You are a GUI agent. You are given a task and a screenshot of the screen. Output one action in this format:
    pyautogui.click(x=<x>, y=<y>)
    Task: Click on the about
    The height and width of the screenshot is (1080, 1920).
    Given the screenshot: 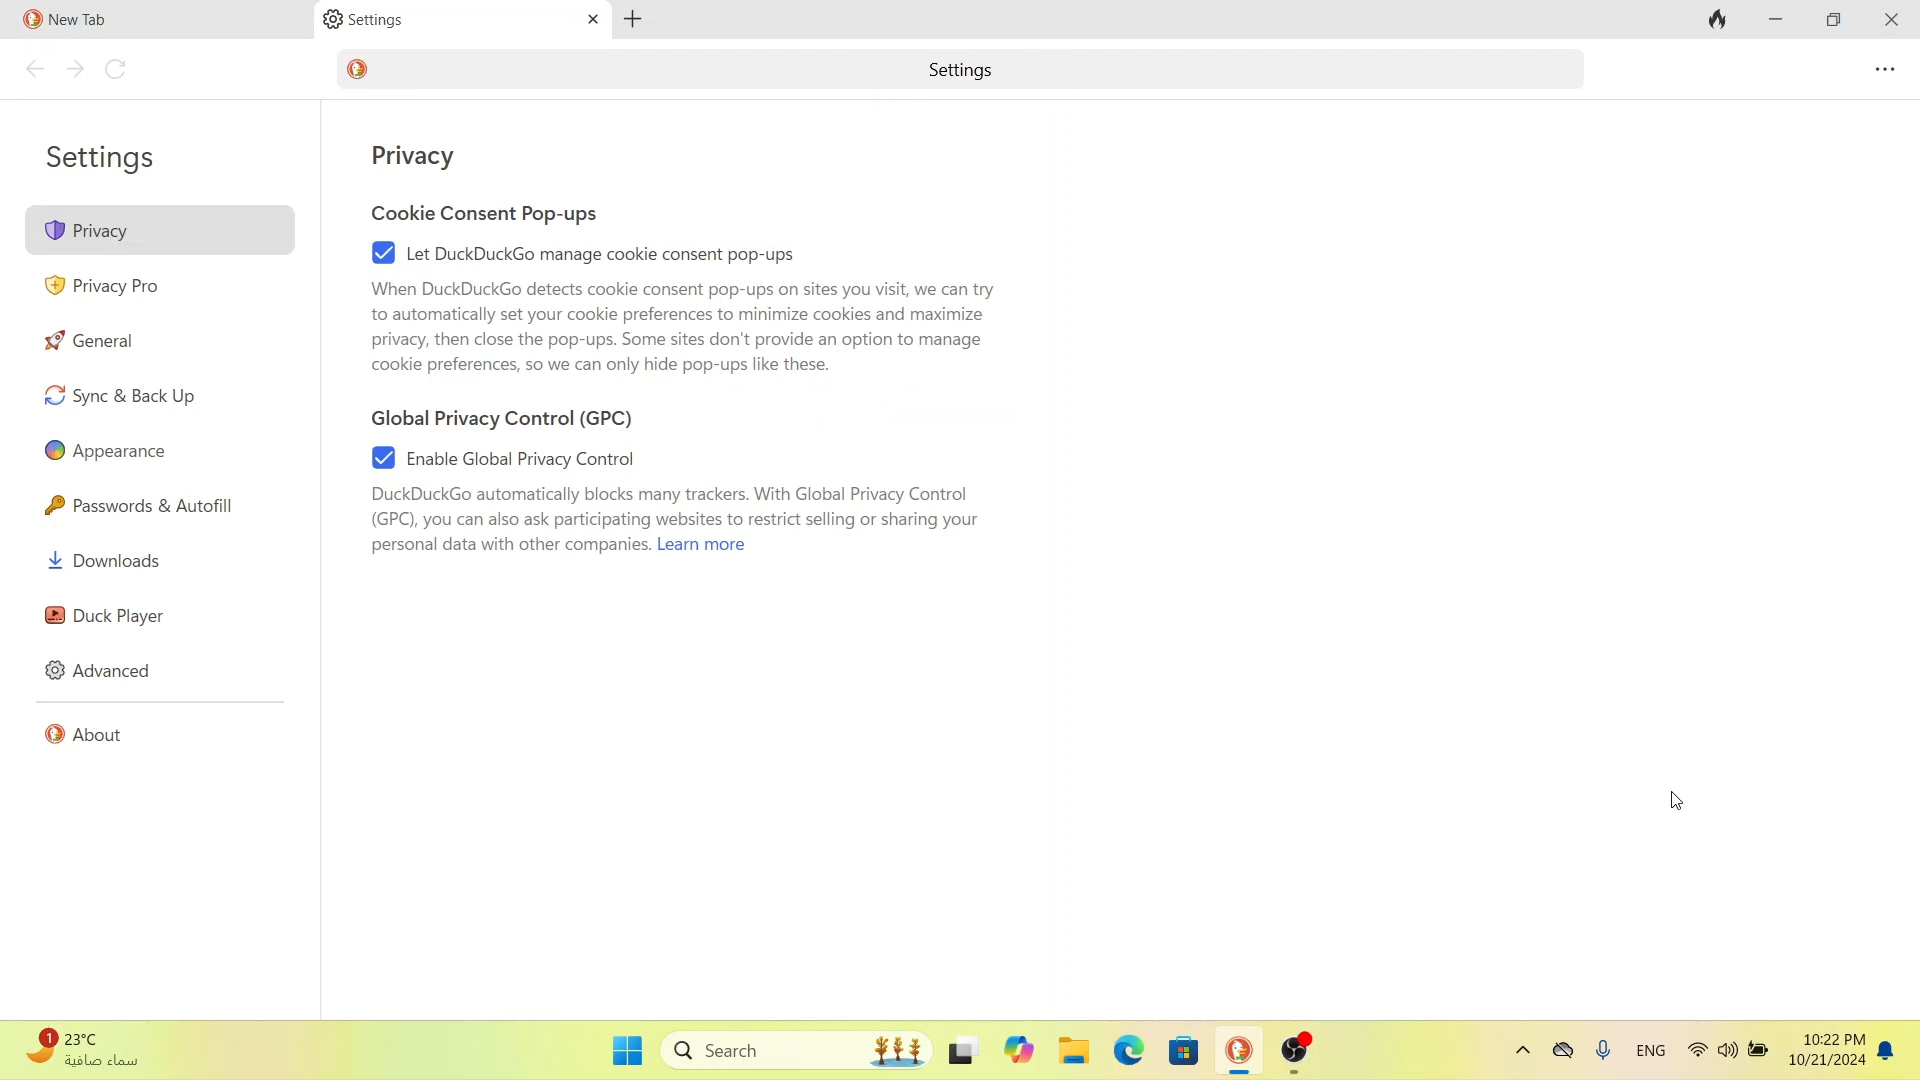 What is the action you would take?
    pyautogui.click(x=90, y=735)
    